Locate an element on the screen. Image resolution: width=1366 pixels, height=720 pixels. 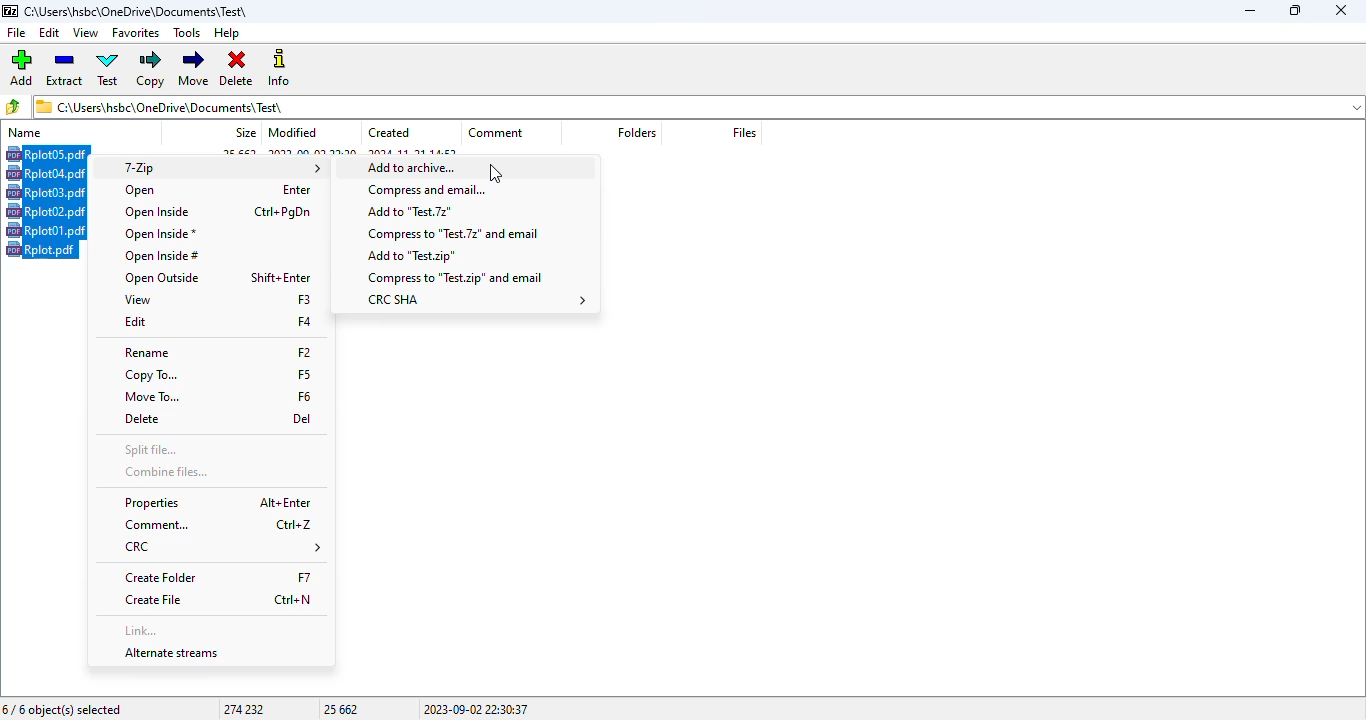
274 232 is located at coordinates (243, 709).